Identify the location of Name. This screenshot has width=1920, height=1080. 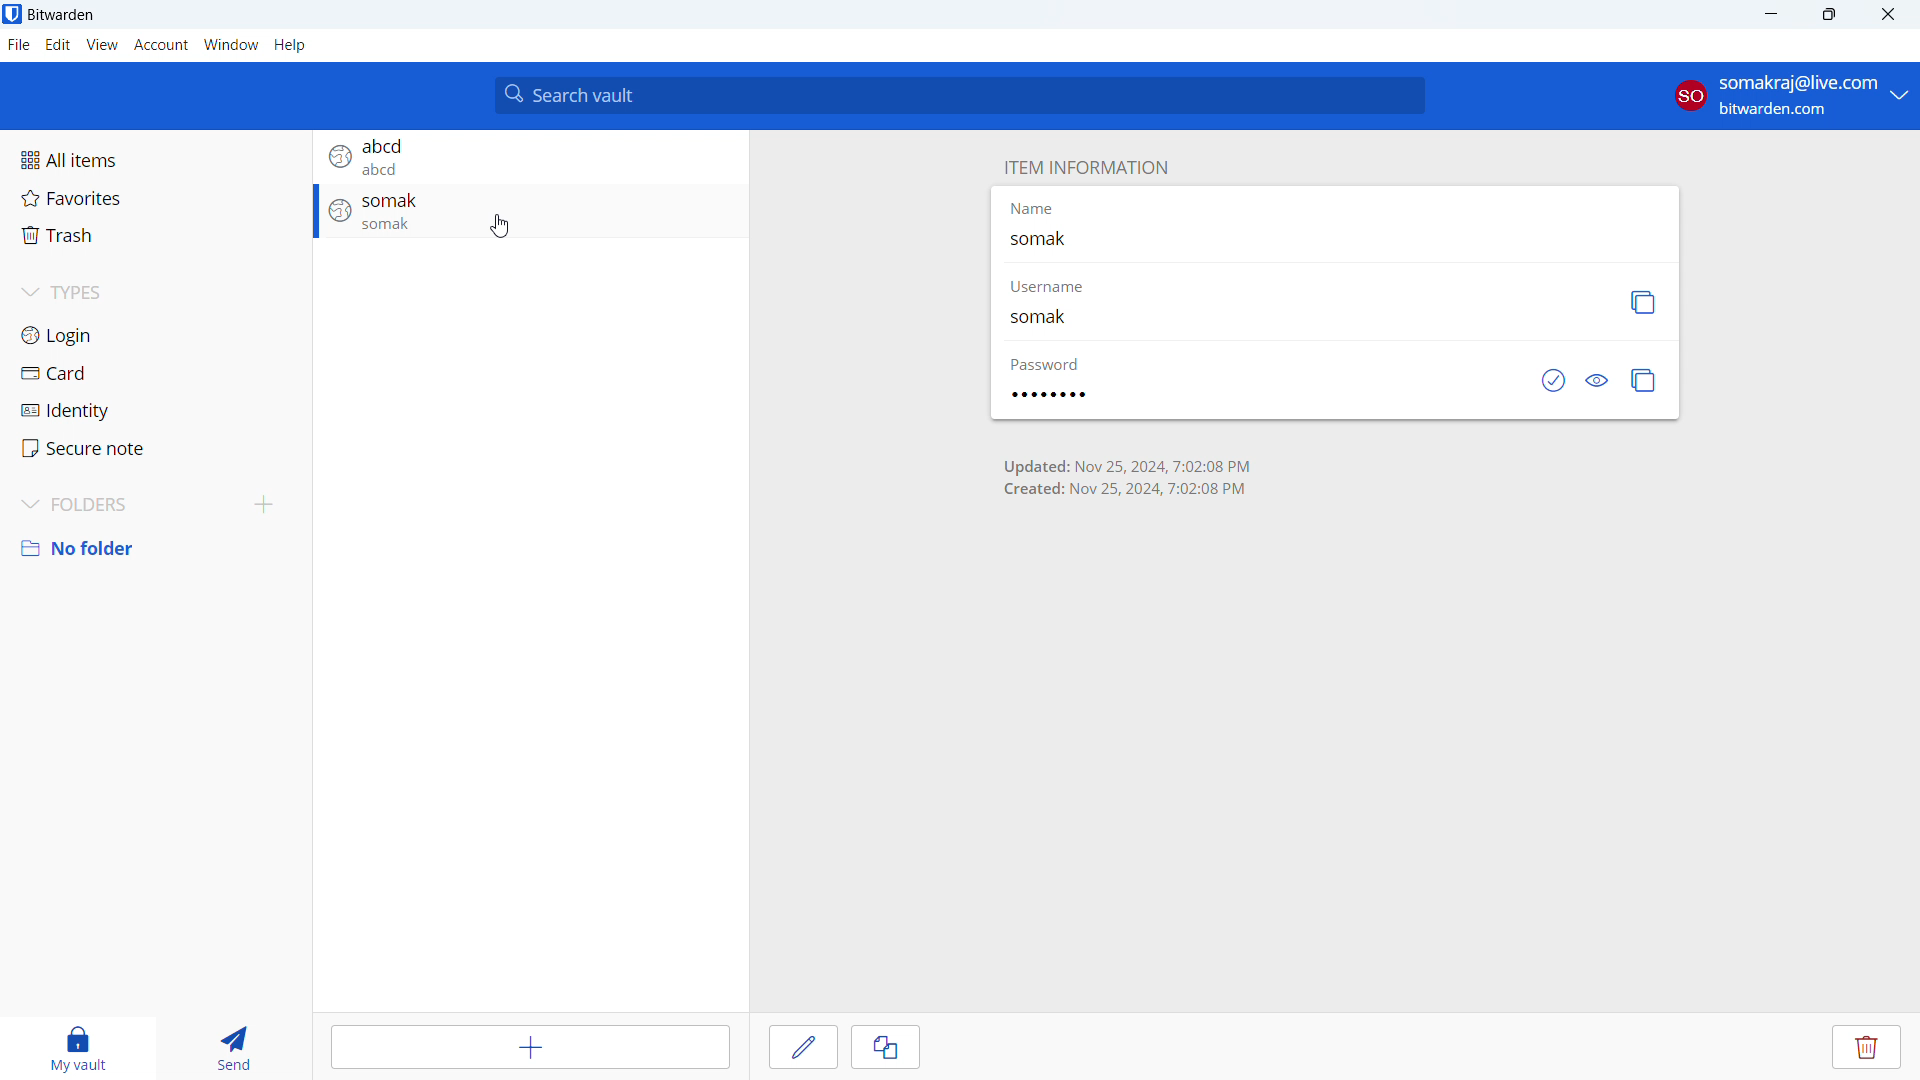
(1033, 207).